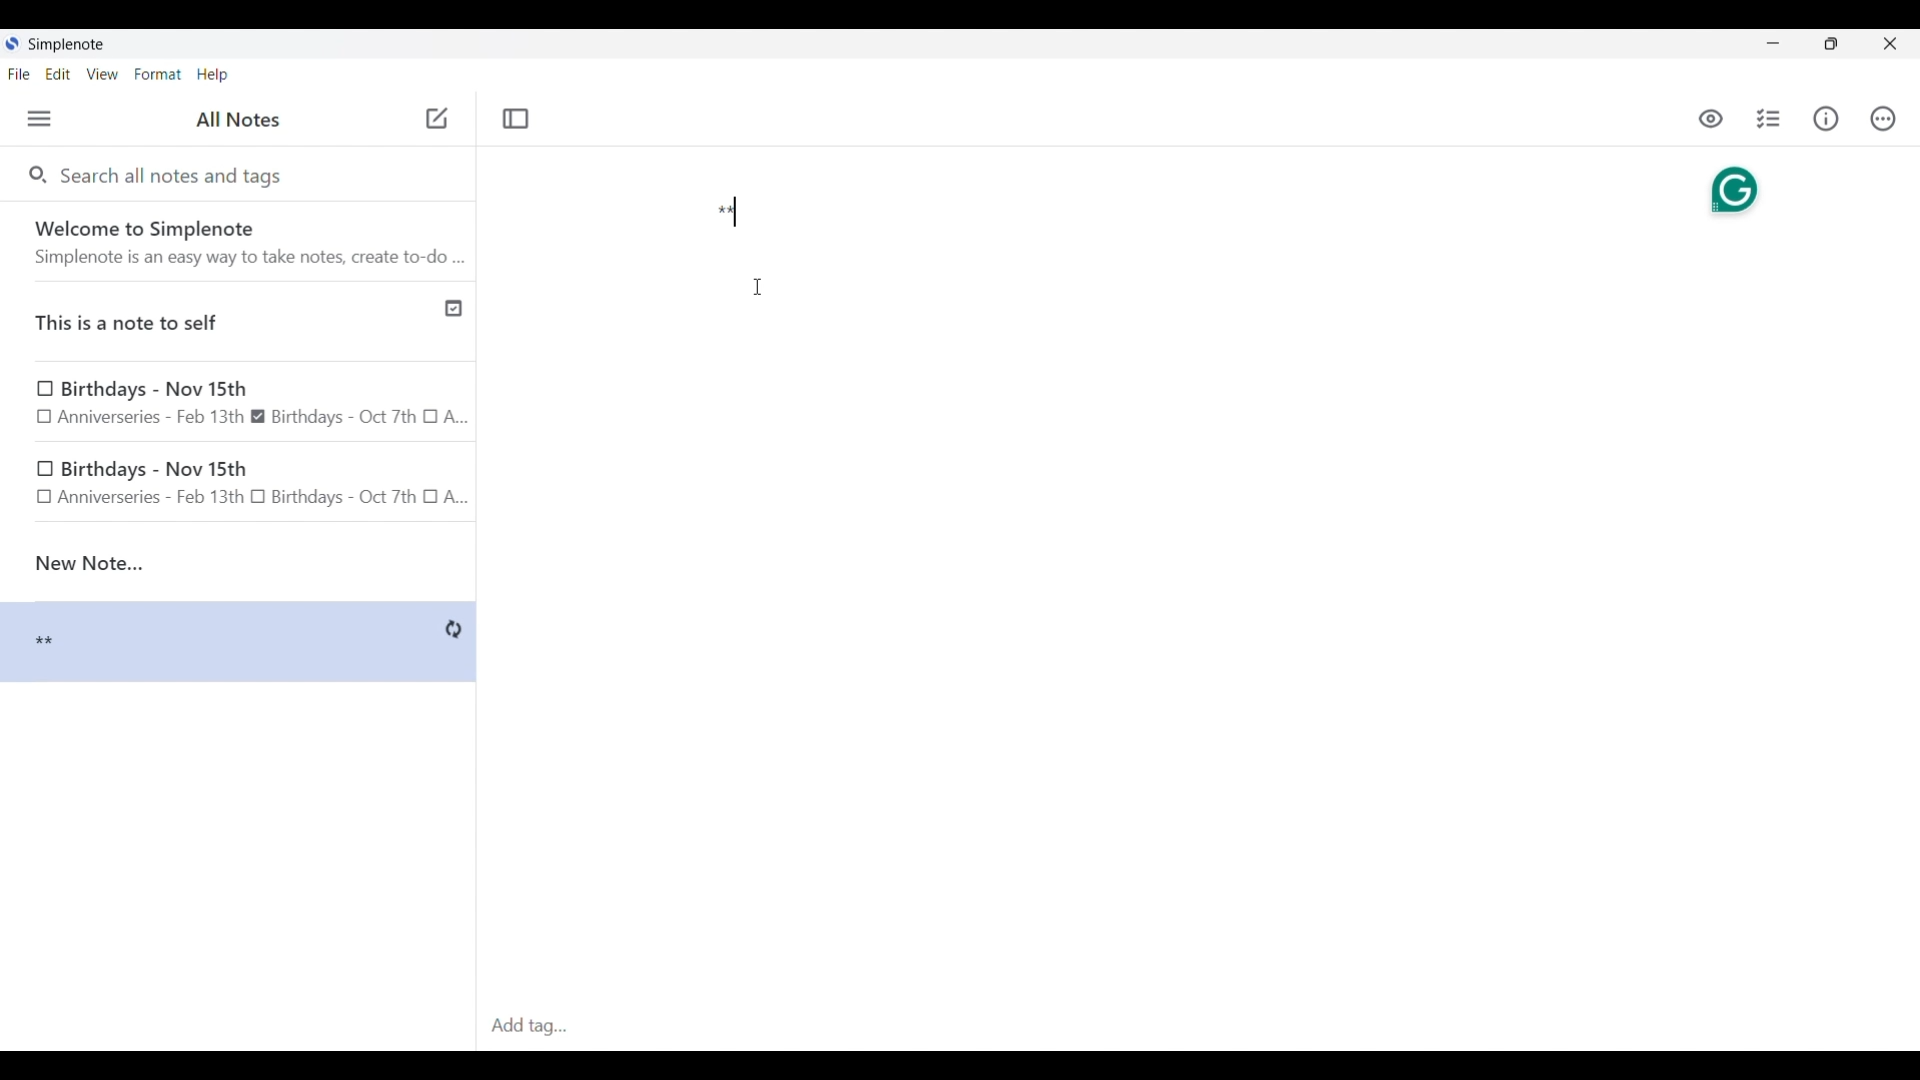 This screenshot has width=1920, height=1080. I want to click on Click to add new note, so click(437, 118).